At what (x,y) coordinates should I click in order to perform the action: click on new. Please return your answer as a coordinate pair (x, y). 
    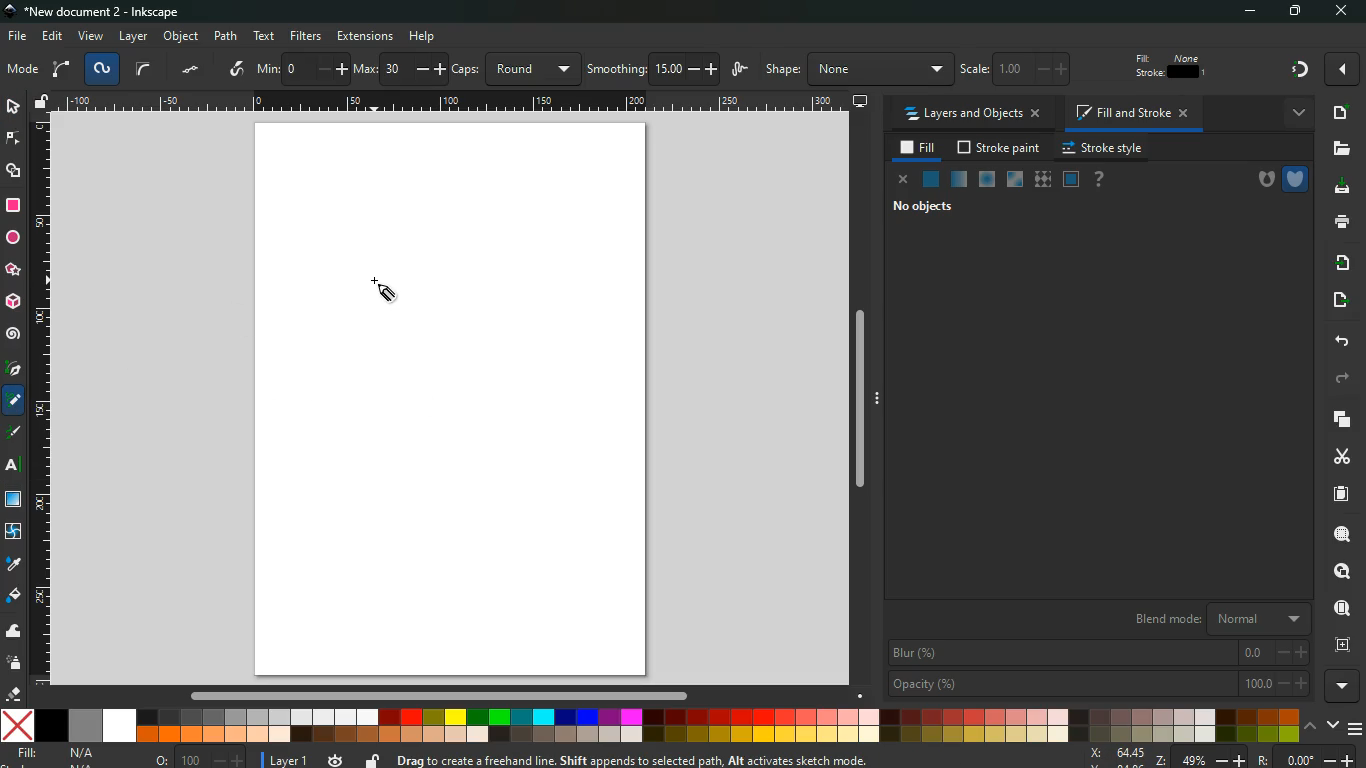
    Looking at the image, I should click on (1341, 112).